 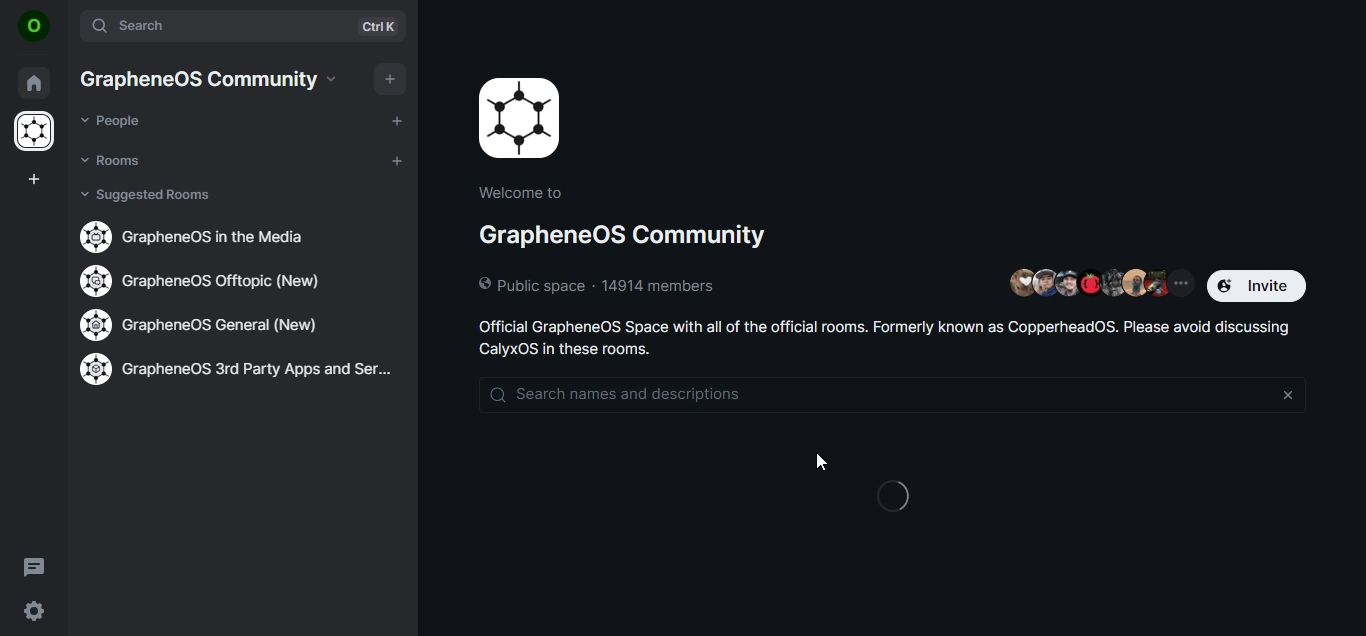 I want to click on text, so click(x=890, y=338).